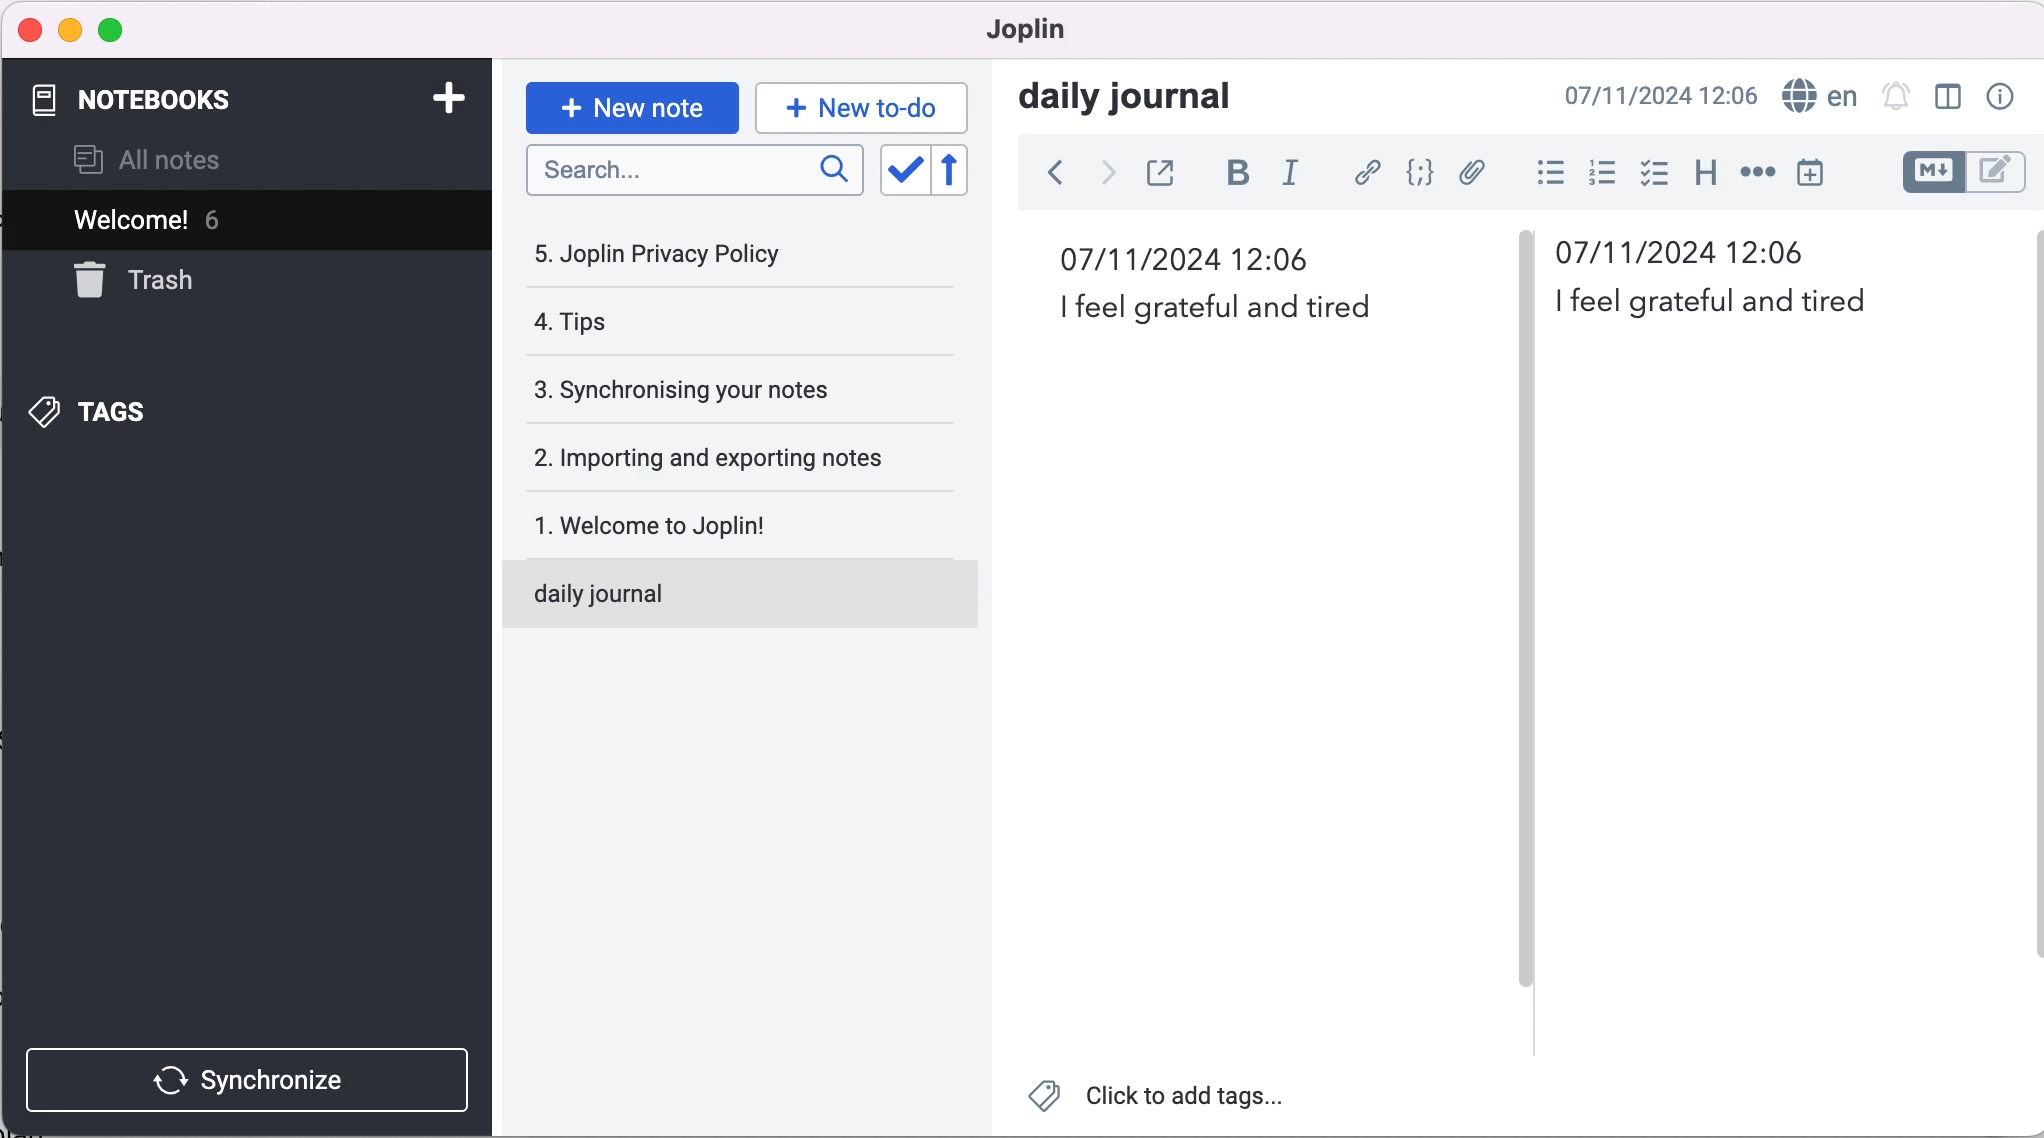 This screenshot has height=1138, width=2044. I want to click on forward, so click(1105, 172).